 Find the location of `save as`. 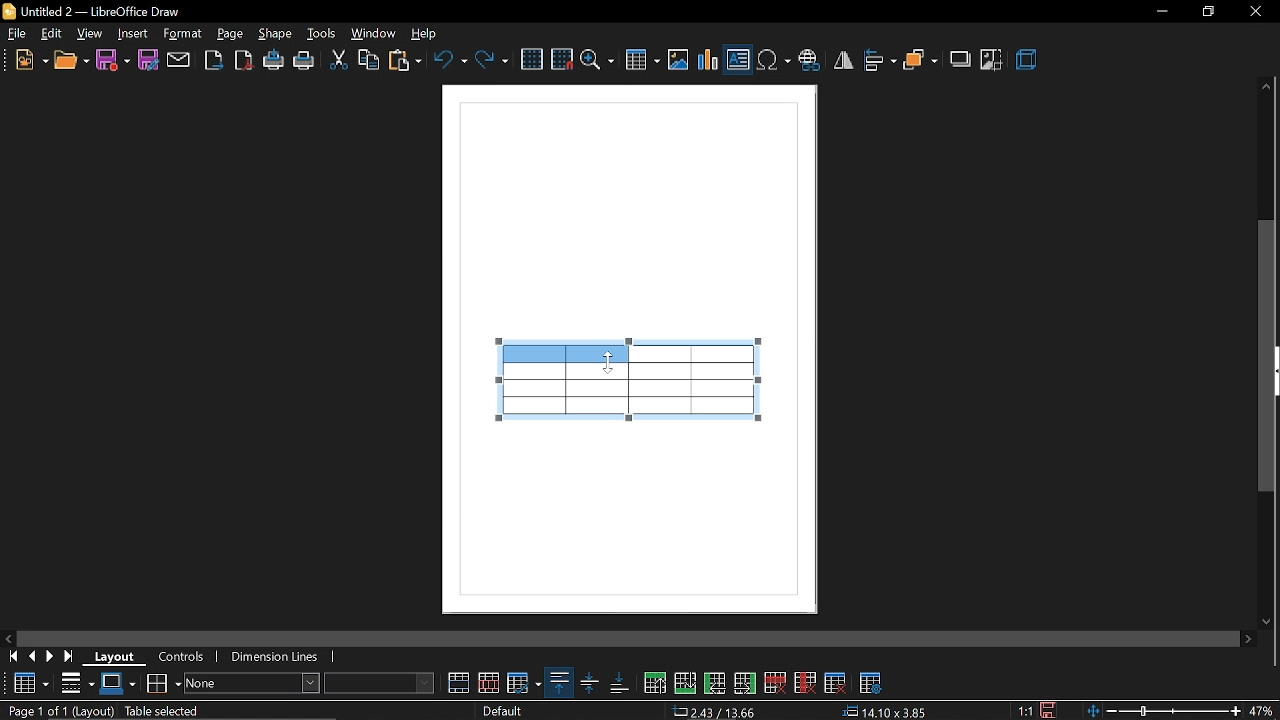

save as is located at coordinates (149, 61).